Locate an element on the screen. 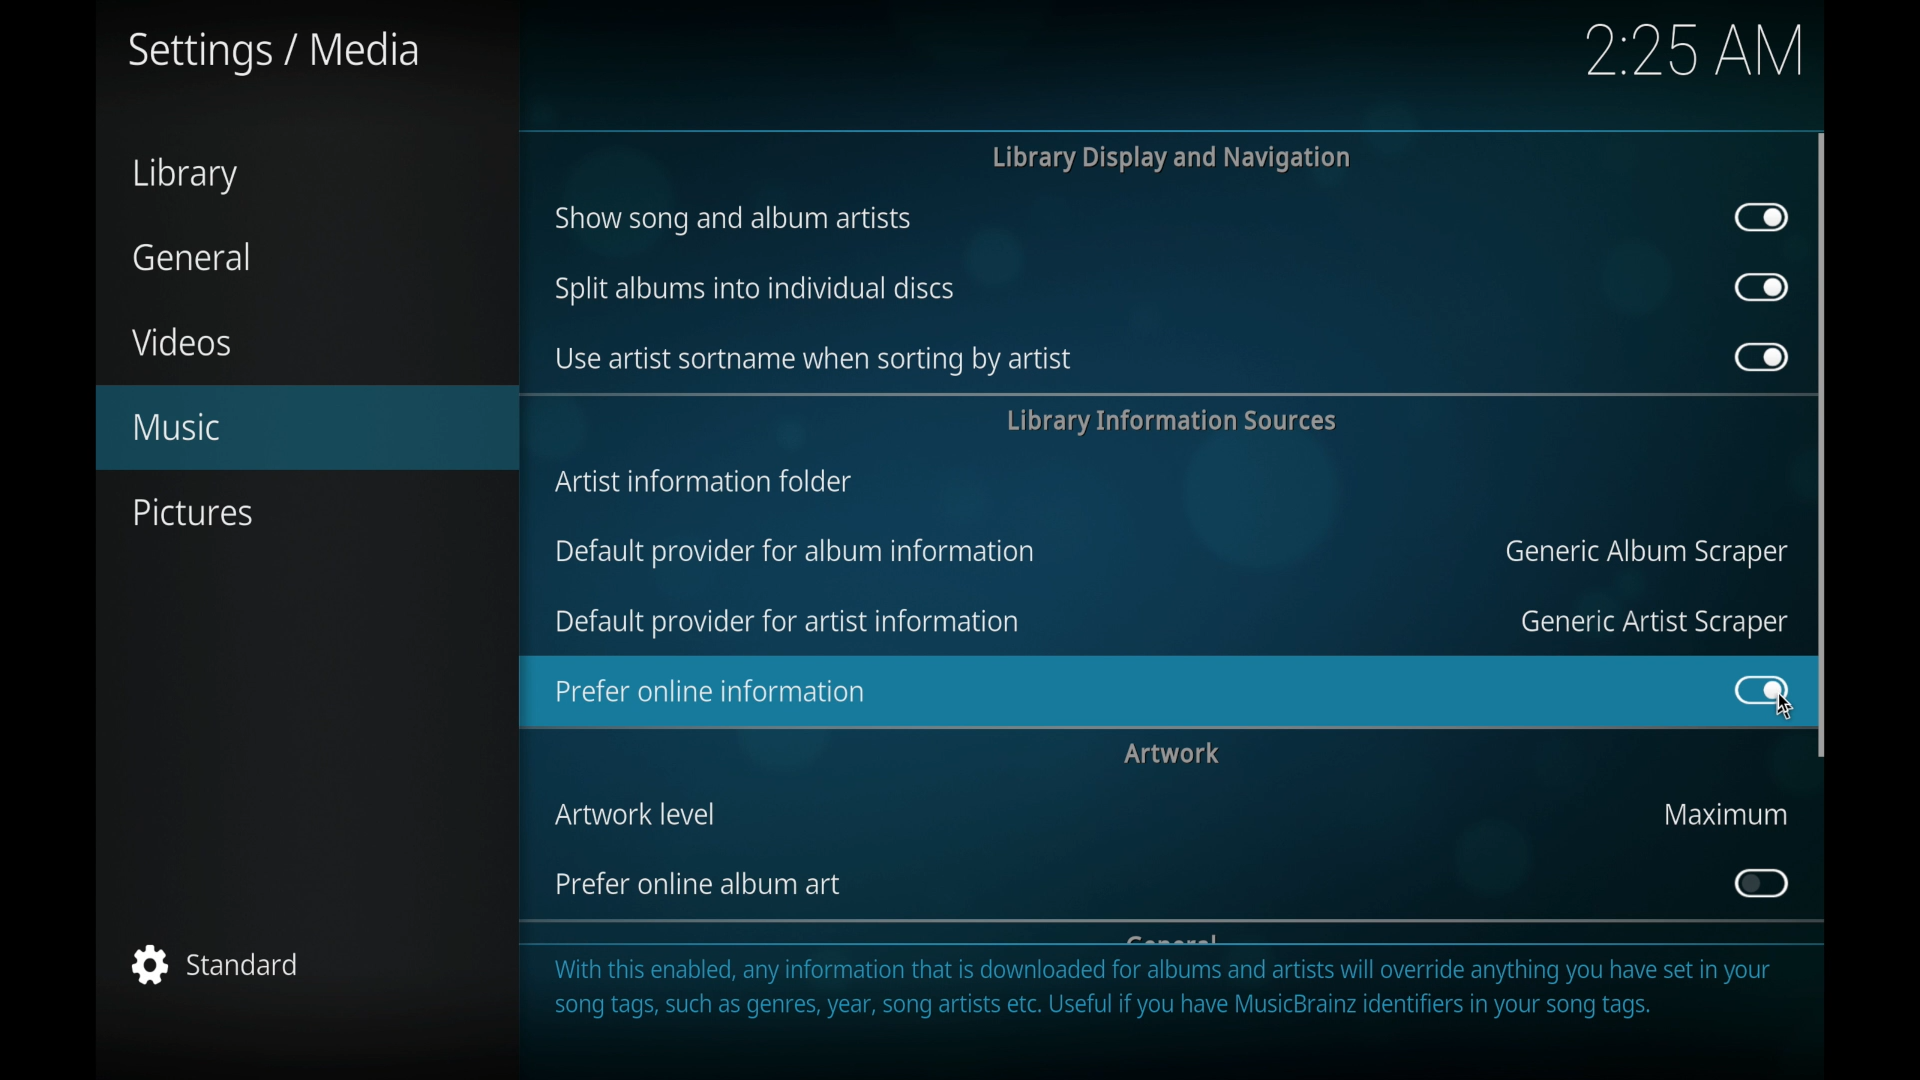  artist information folder is located at coordinates (706, 482).